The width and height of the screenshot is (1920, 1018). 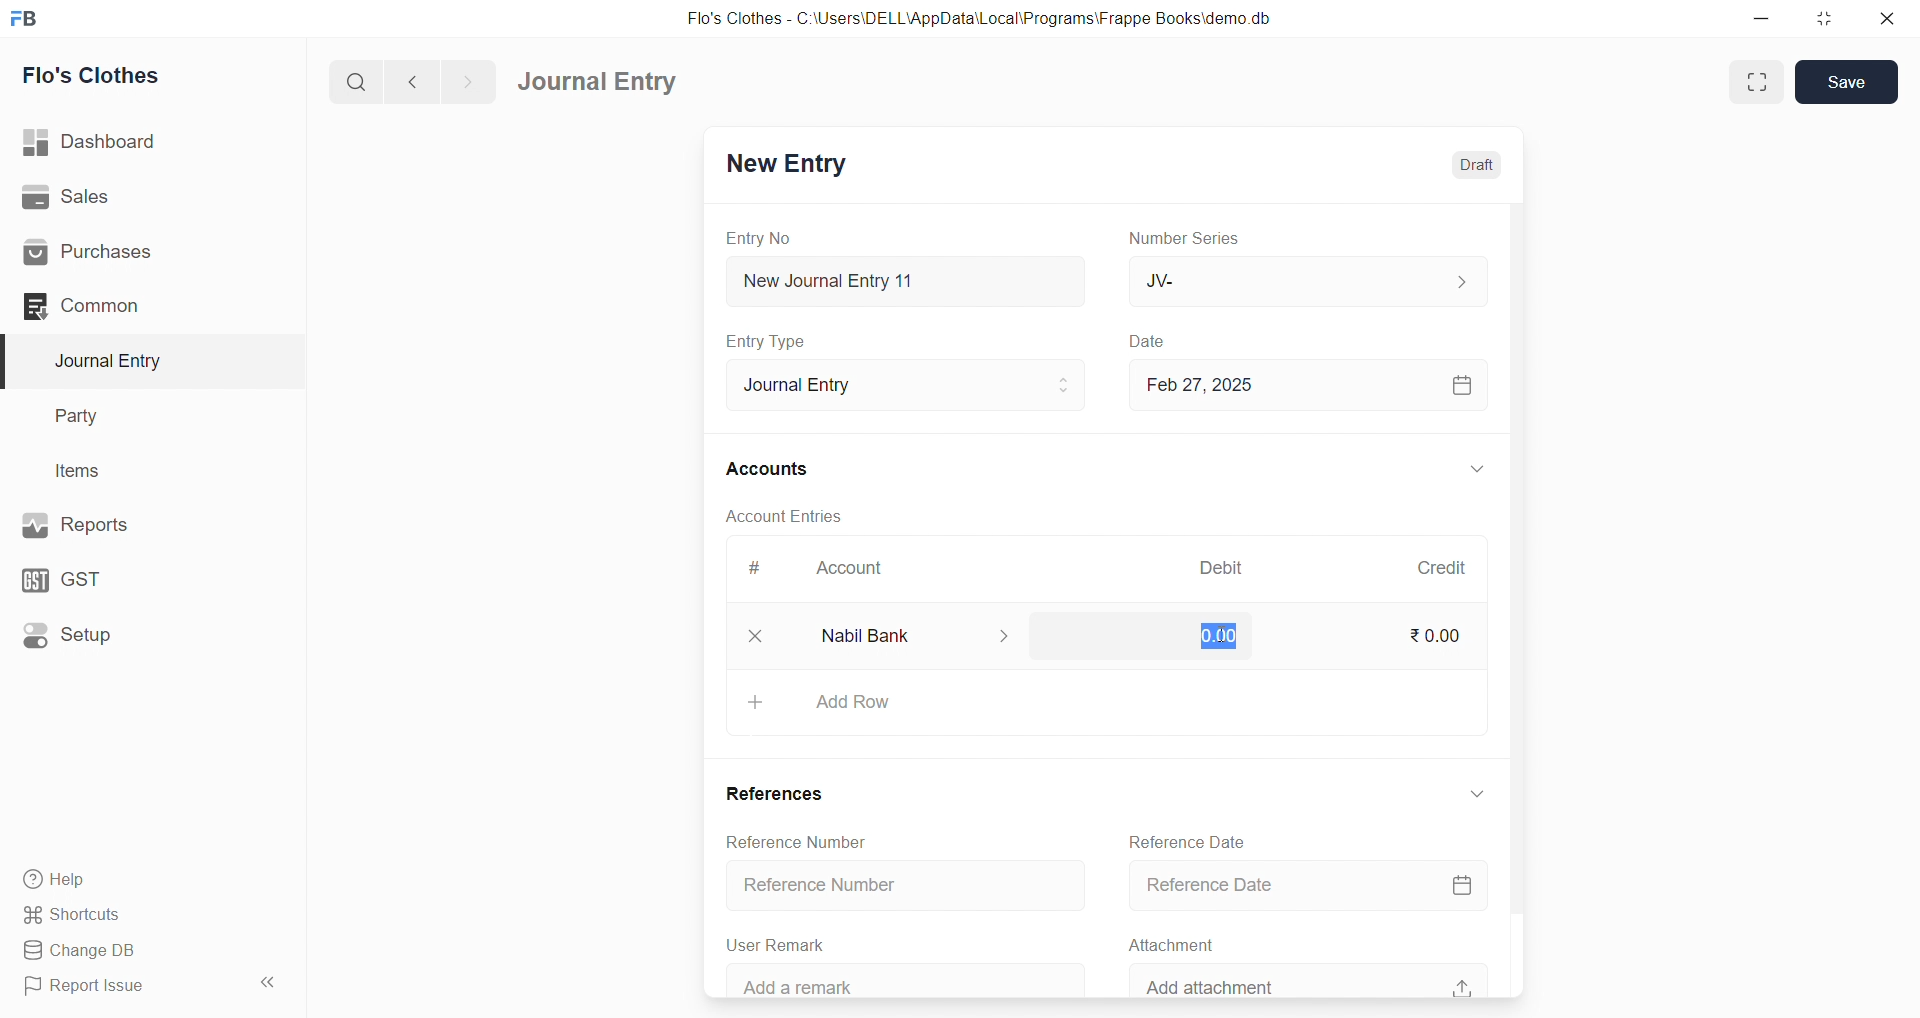 What do you see at coordinates (12, 360) in the screenshot?
I see `selected` at bounding box center [12, 360].